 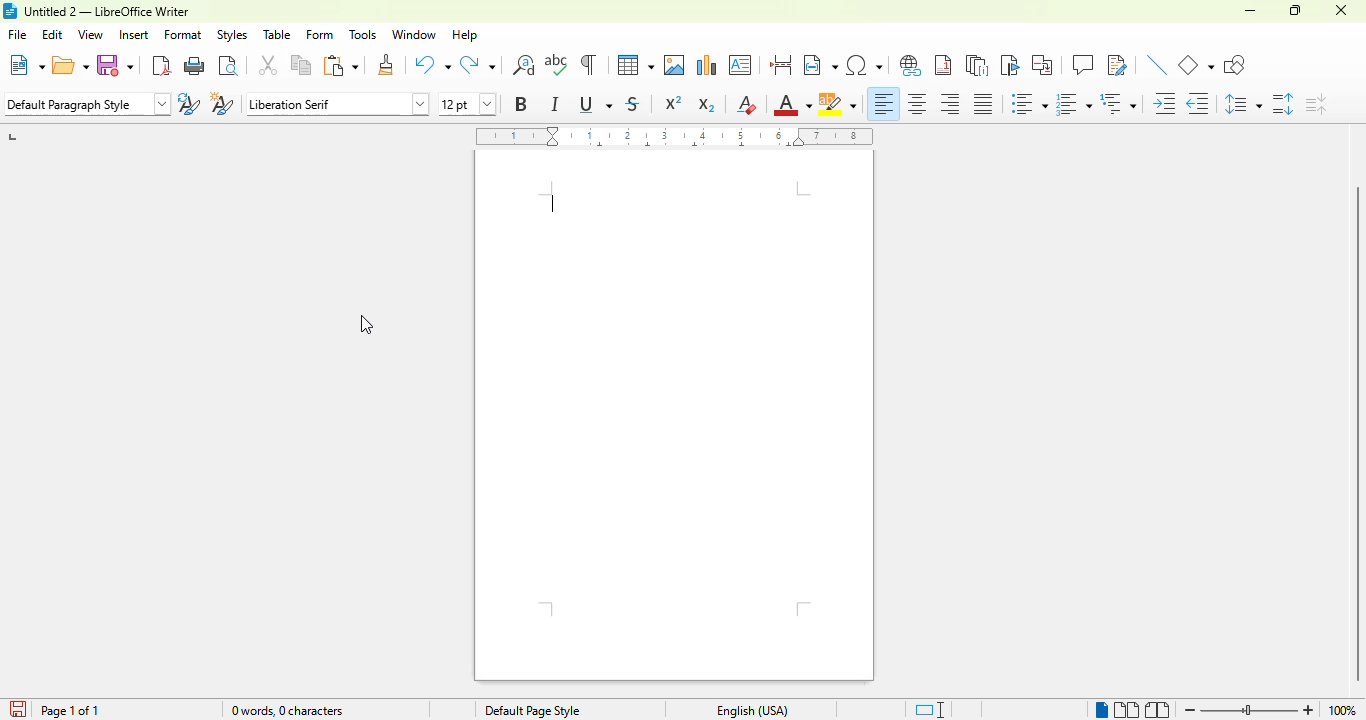 What do you see at coordinates (1029, 103) in the screenshot?
I see `toggle unordered list` at bounding box center [1029, 103].